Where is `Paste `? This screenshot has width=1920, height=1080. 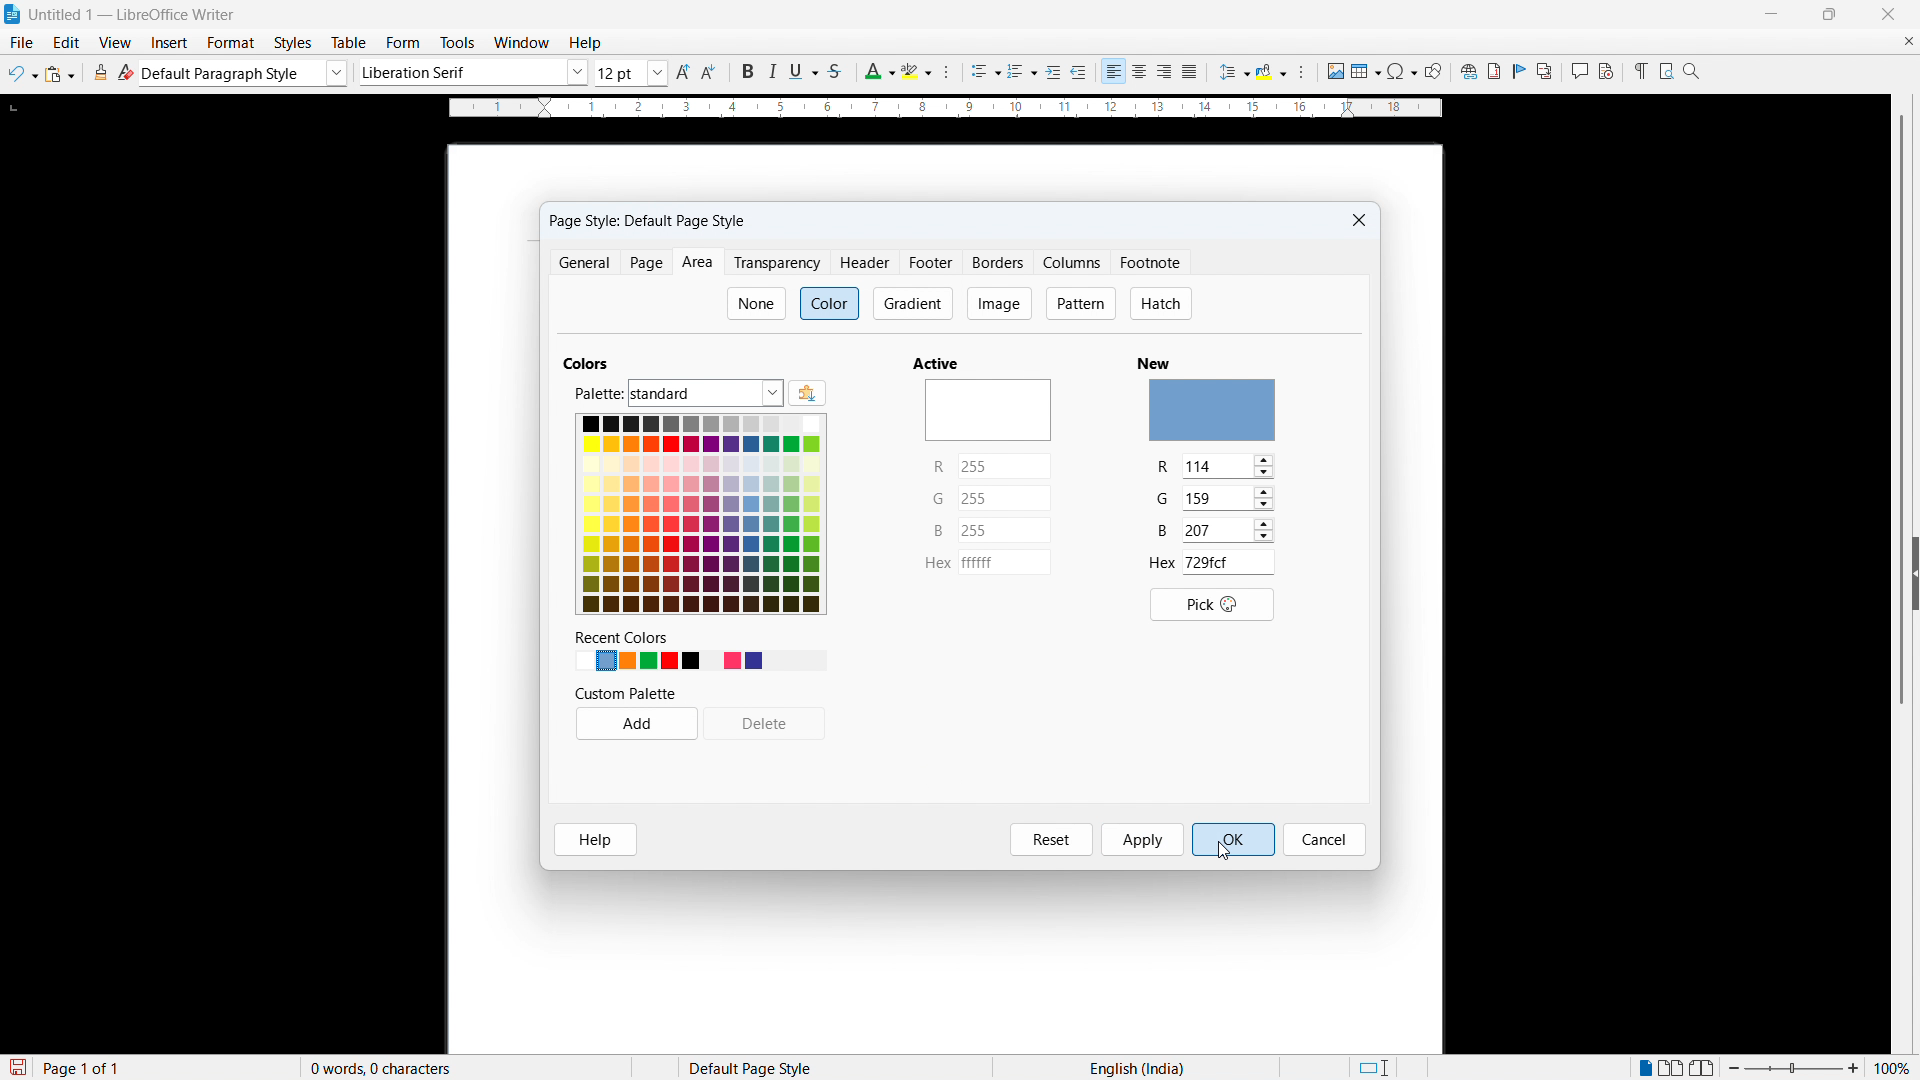 Paste  is located at coordinates (60, 74).